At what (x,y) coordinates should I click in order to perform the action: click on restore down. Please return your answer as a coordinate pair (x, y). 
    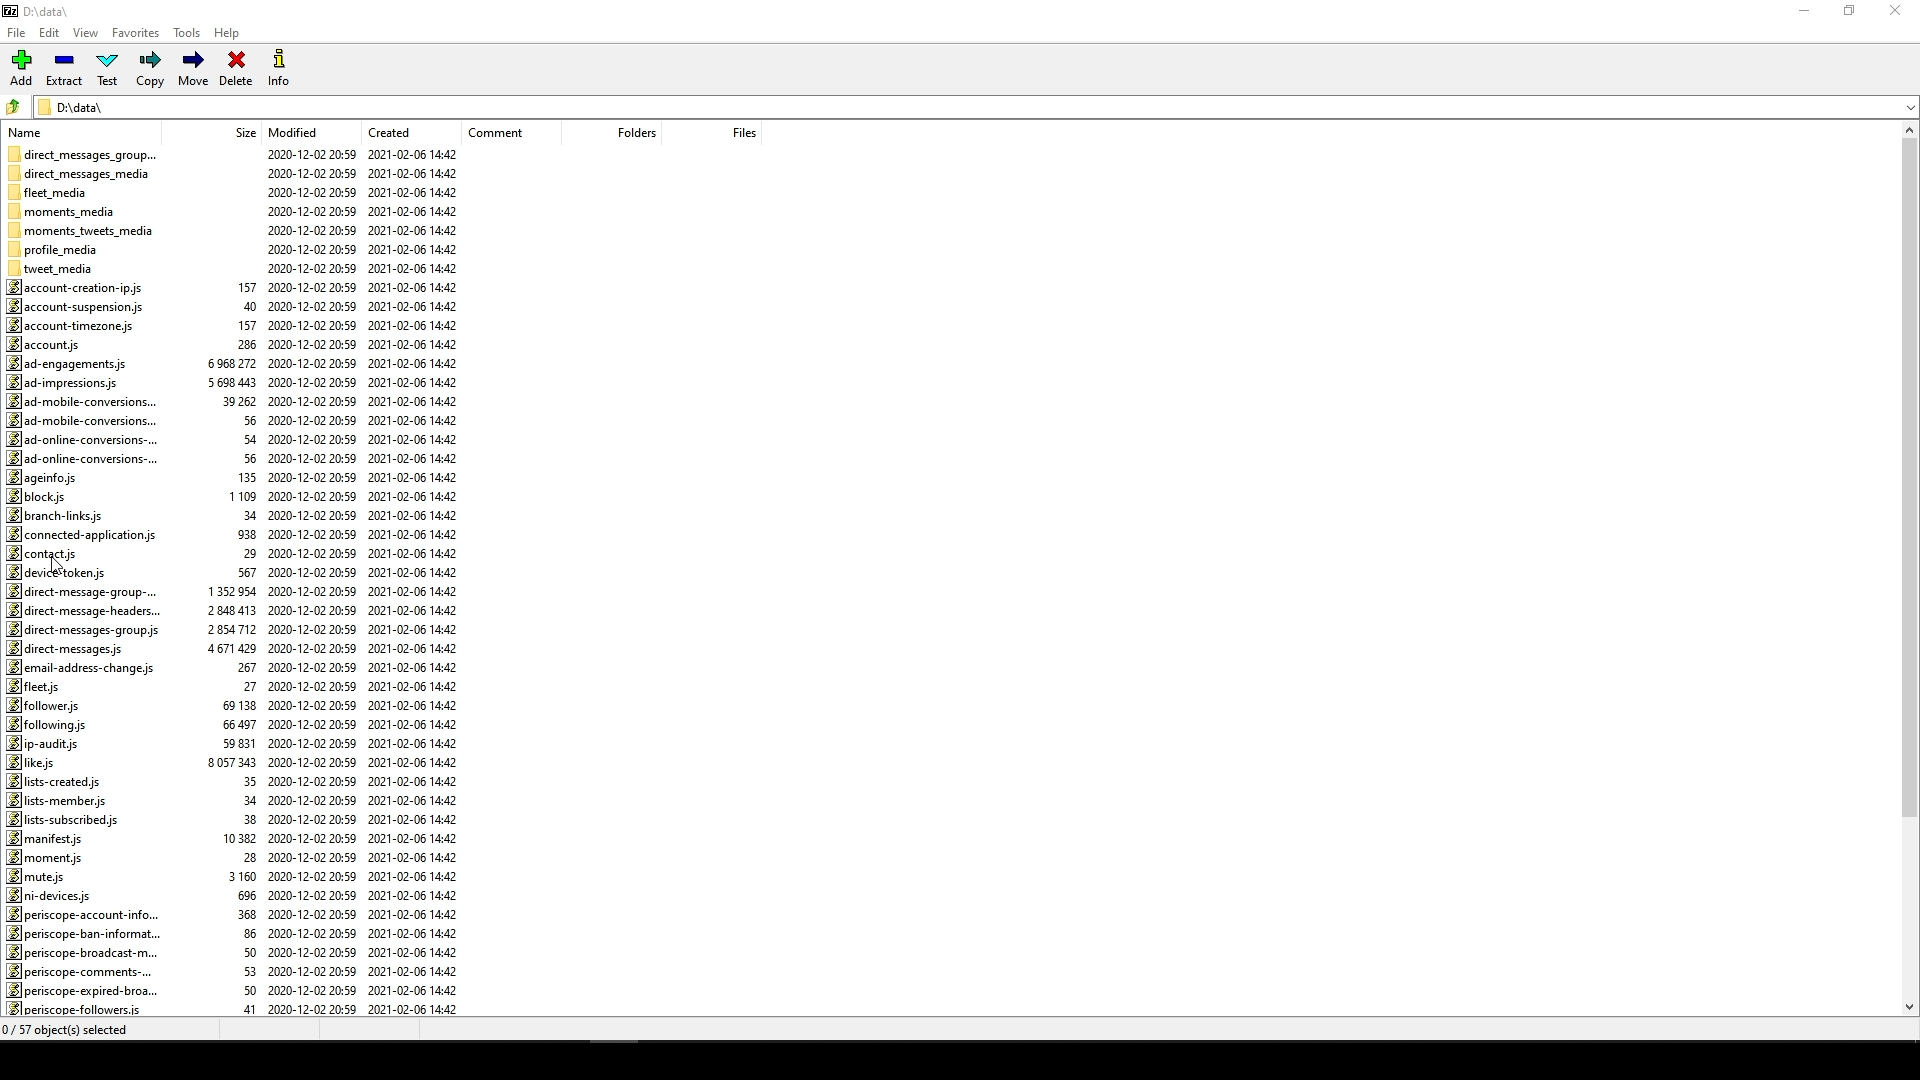
    Looking at the image, I should click on (1855, 12).